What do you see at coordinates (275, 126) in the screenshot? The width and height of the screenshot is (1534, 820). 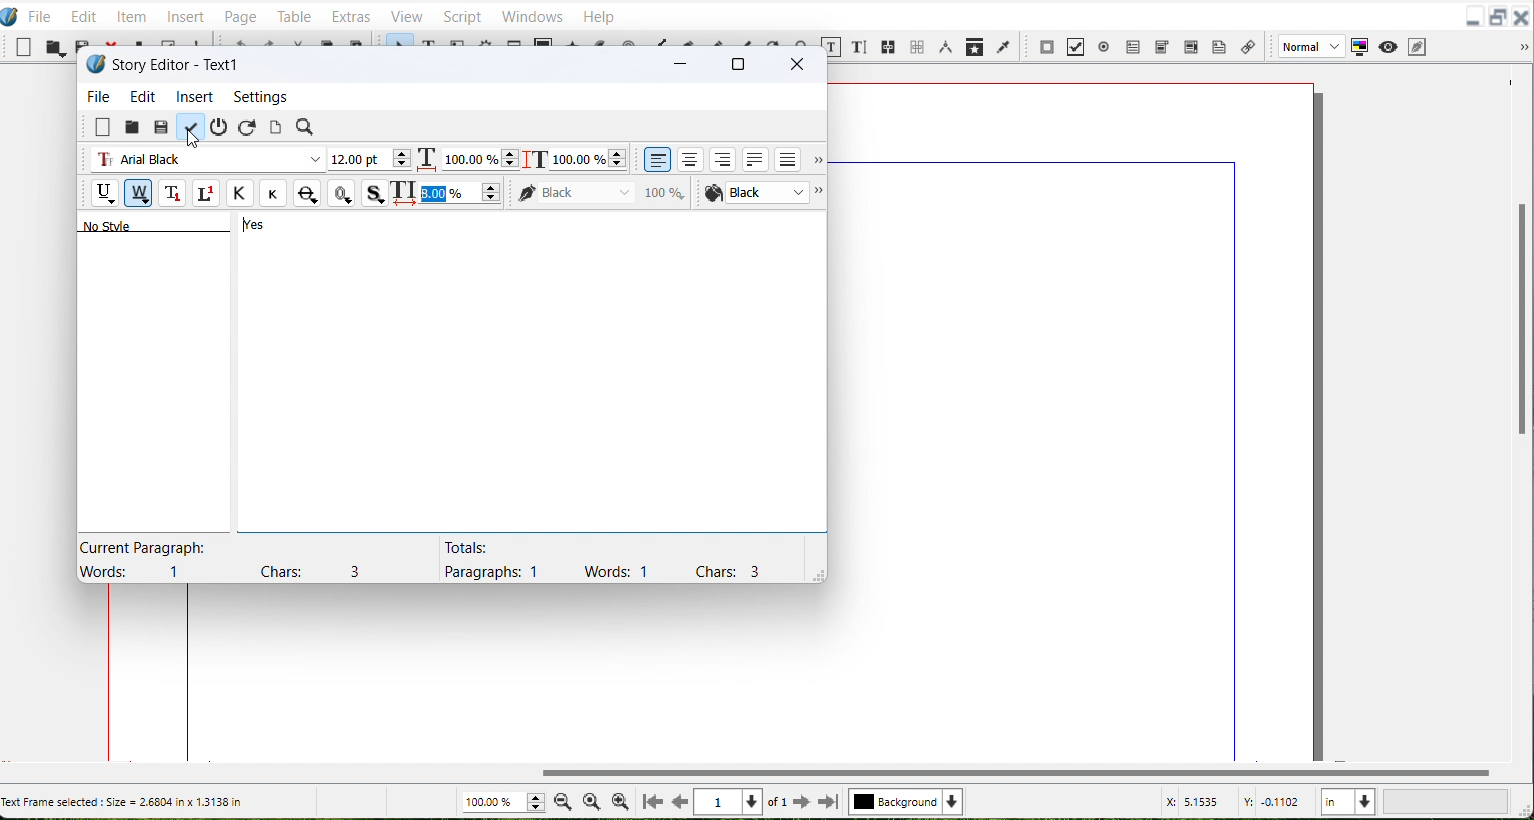 I see `Update text frame` at bounding box center [275, 126].